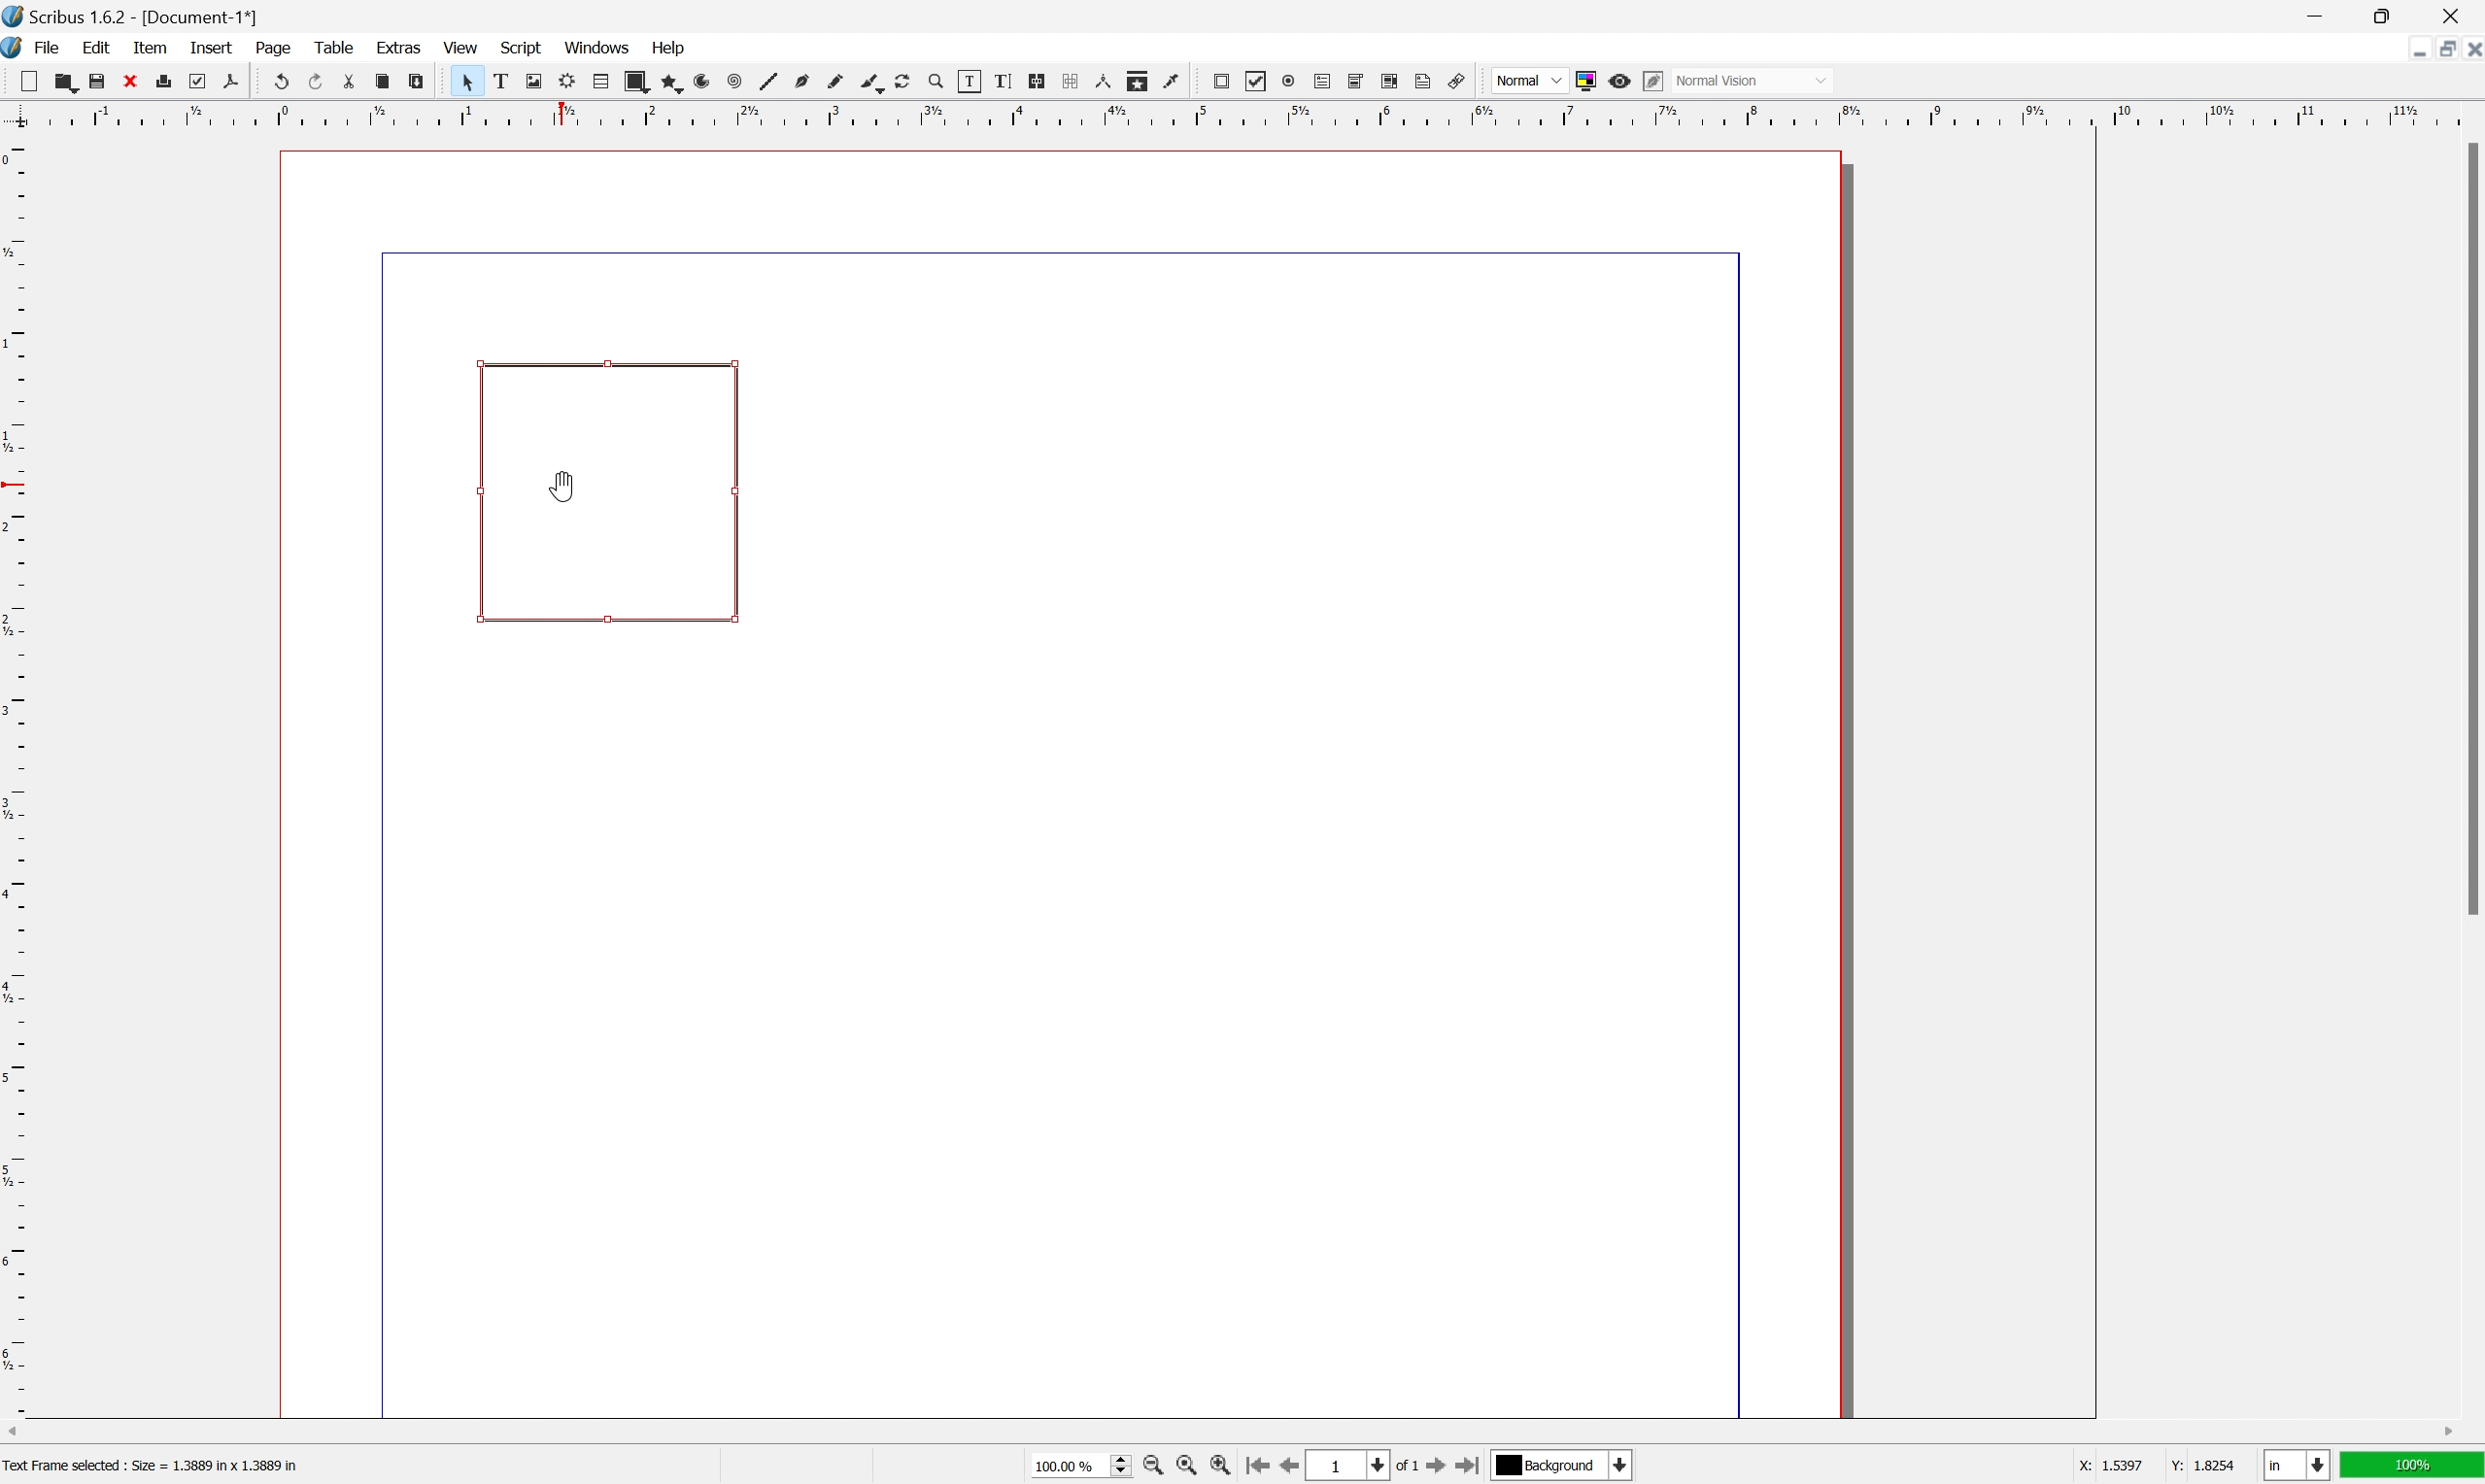 This screenshot has width=2485, height=1484. Describe the element at coordinates (197, 80) in the screenshot. I see `preflight verifier` at that location.